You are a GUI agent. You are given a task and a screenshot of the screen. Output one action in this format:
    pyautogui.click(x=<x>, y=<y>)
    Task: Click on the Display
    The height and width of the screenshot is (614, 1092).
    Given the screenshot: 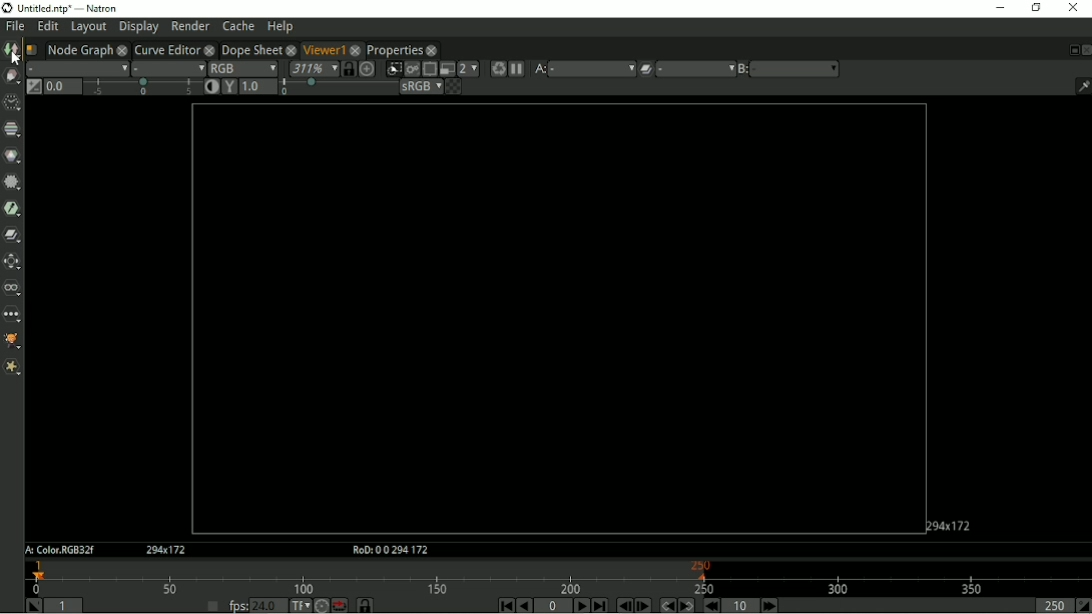 What is the action you would take?
    pyautogui.click(x=138, y=28)
    